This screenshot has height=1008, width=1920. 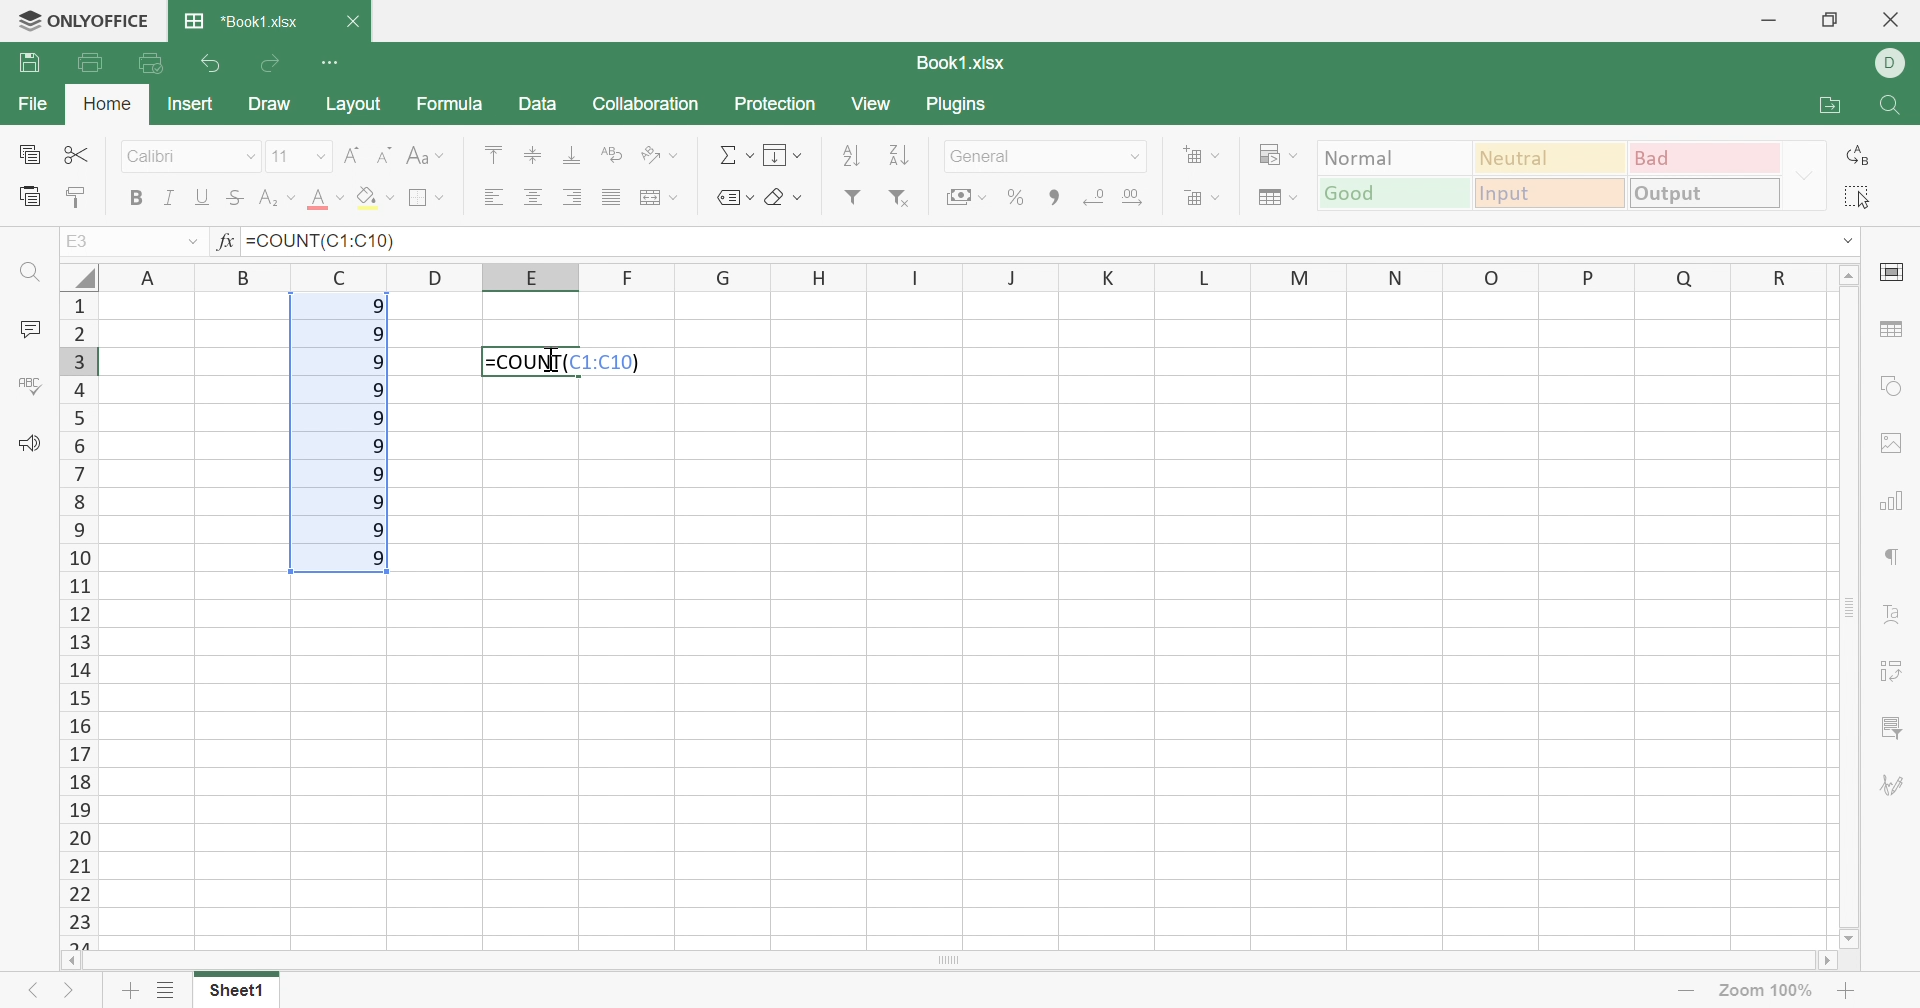 What do you see at coordinates (1768, 991) in the screenshot?
I see `Zoom 100%` at bounding box center [1768, 991].